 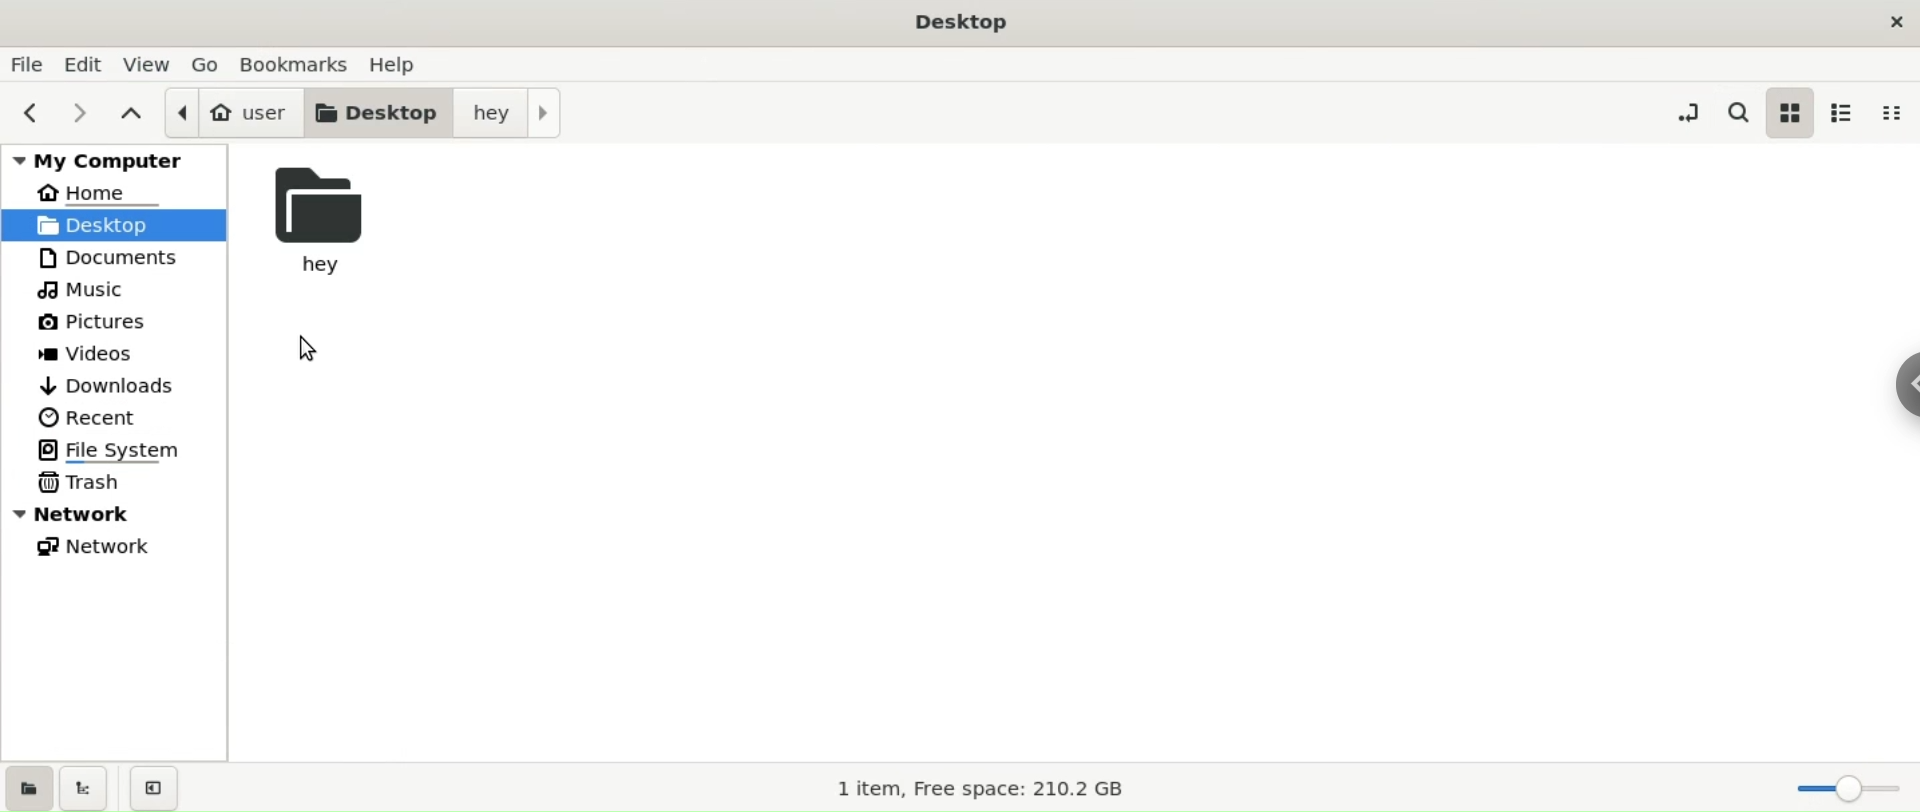 I want to click on toggle loction entry, so click(x=1688, y=110).